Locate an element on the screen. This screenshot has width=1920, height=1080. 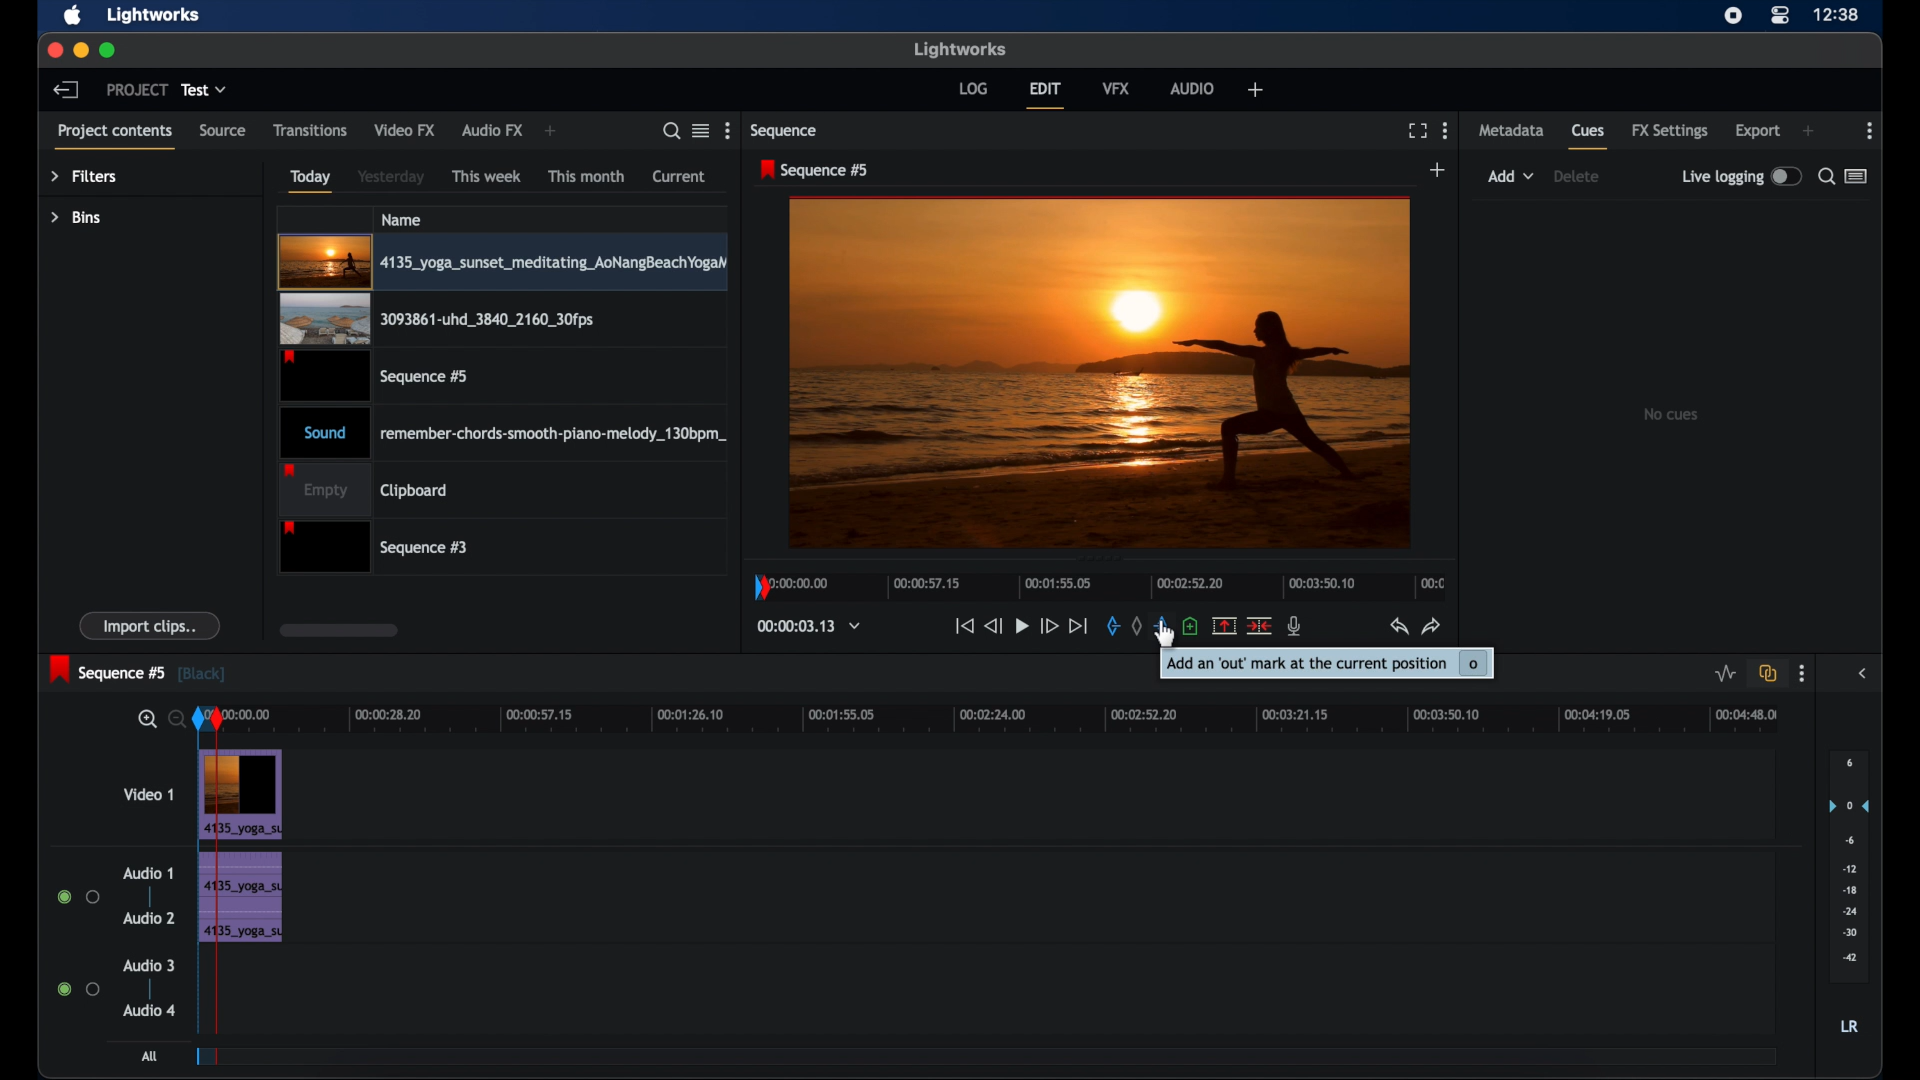
back is located at coordinates (68, 90).